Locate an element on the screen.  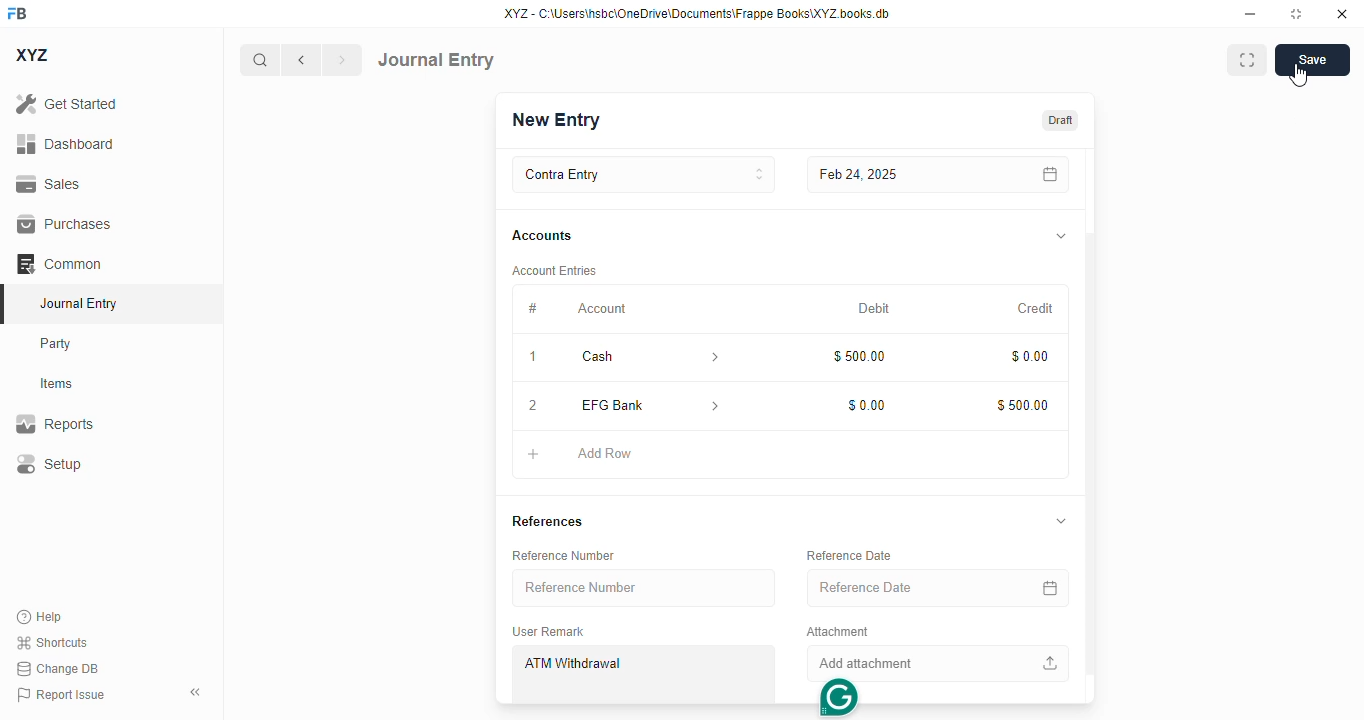
1 is located at coordinates (532, 356).